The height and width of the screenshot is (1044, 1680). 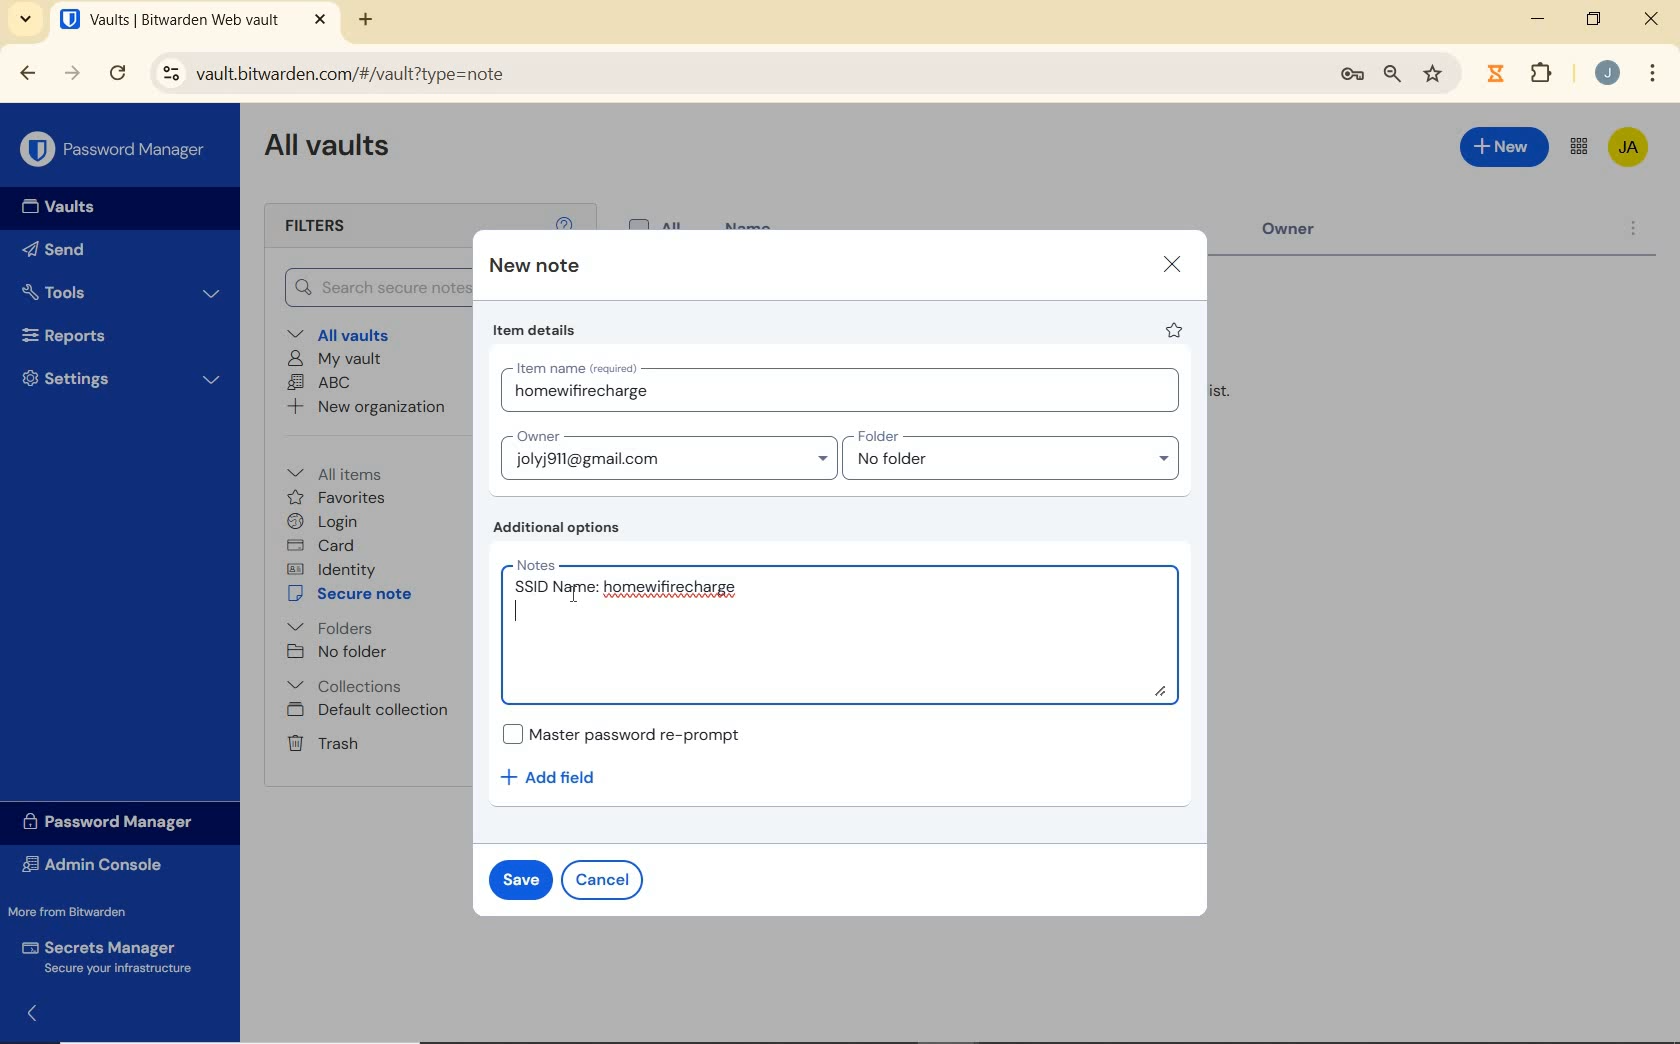 What do you see at coordinates (324, 545) in the screenshot?
I see `card` at bounding box center [324, 545].